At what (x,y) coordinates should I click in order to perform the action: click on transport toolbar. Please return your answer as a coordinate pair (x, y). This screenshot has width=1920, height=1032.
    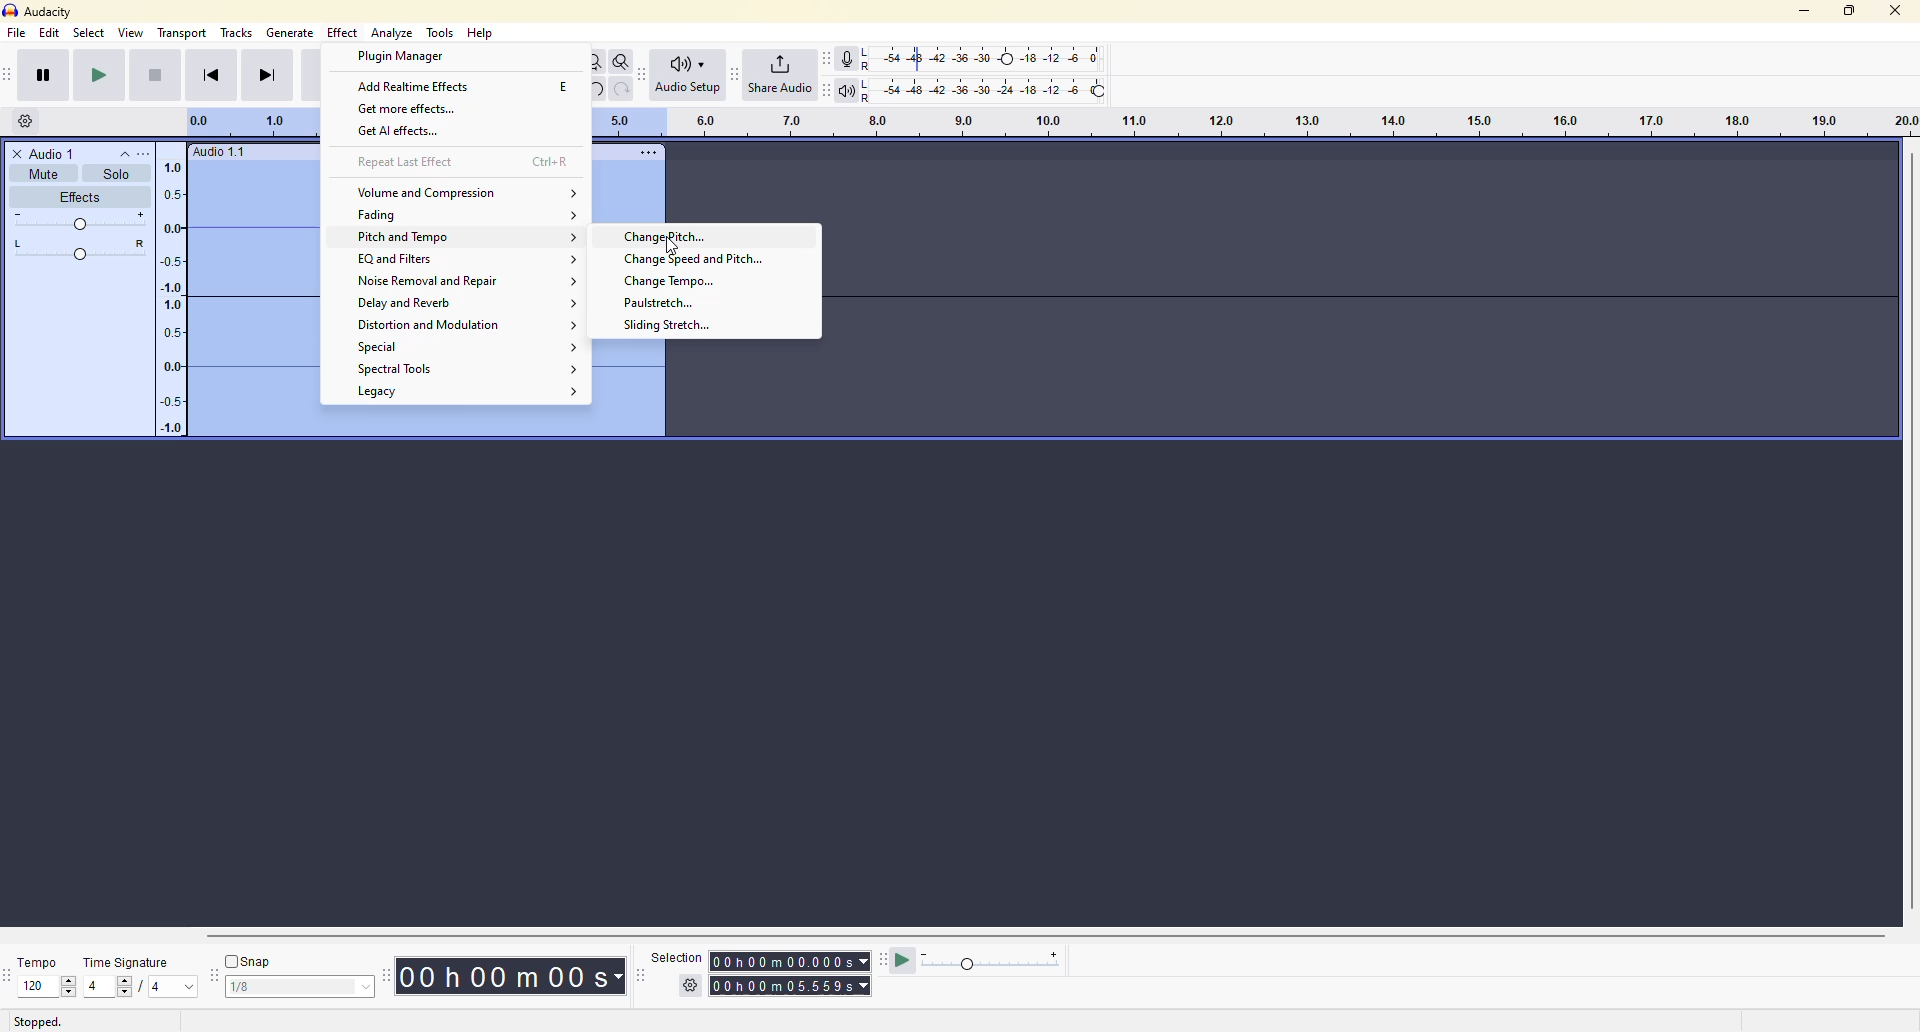
    Looking at the image, I should click on (13, 74).